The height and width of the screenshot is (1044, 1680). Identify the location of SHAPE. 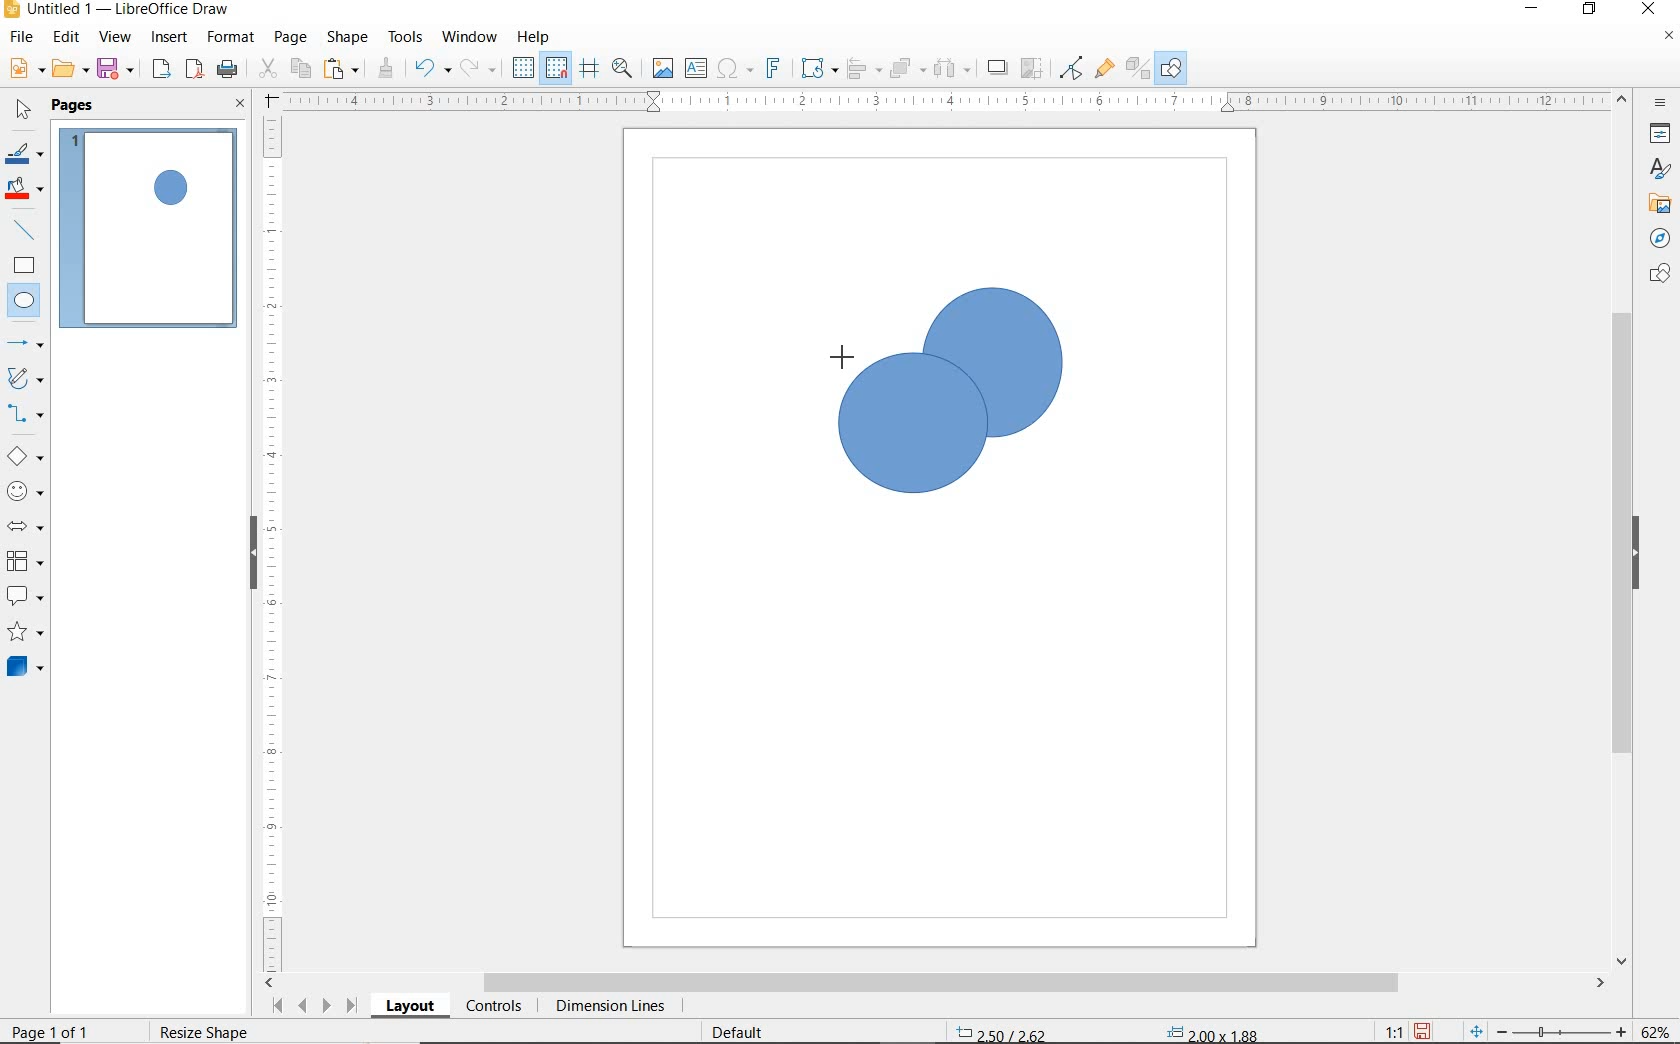
(349, 40).